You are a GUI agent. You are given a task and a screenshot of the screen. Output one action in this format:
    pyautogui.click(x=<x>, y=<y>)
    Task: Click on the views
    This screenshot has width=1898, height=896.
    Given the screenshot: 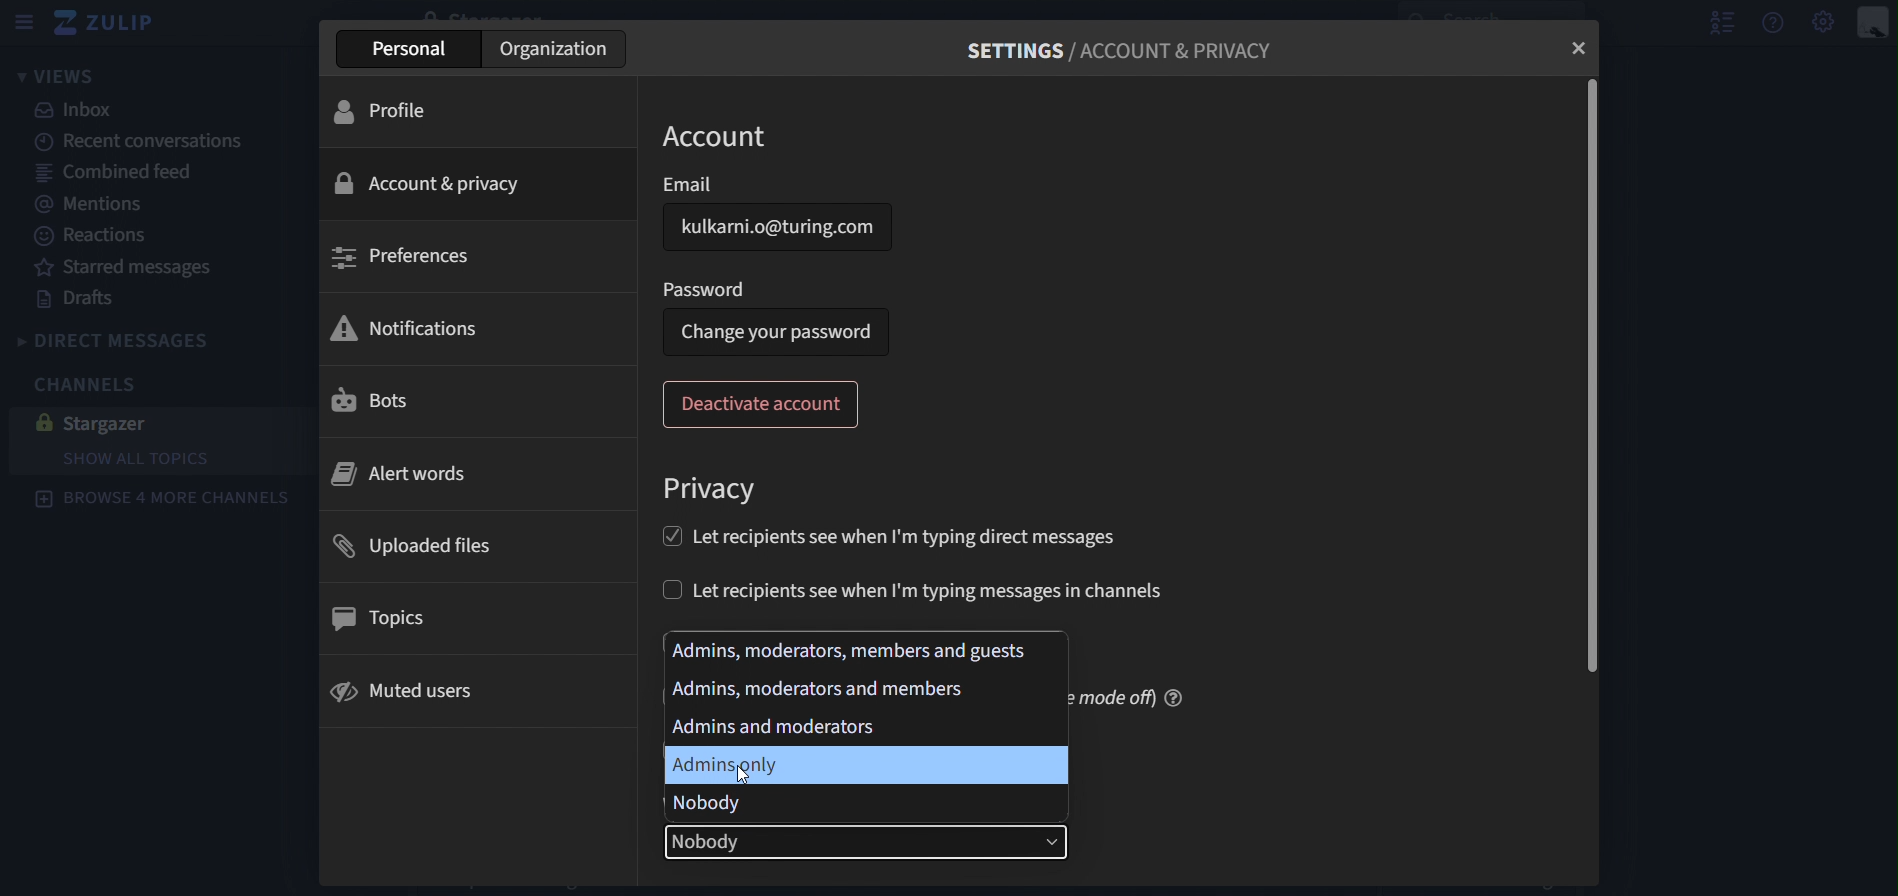 What is the action you would take?
    pyautogui.click(x=56, y=77)
    